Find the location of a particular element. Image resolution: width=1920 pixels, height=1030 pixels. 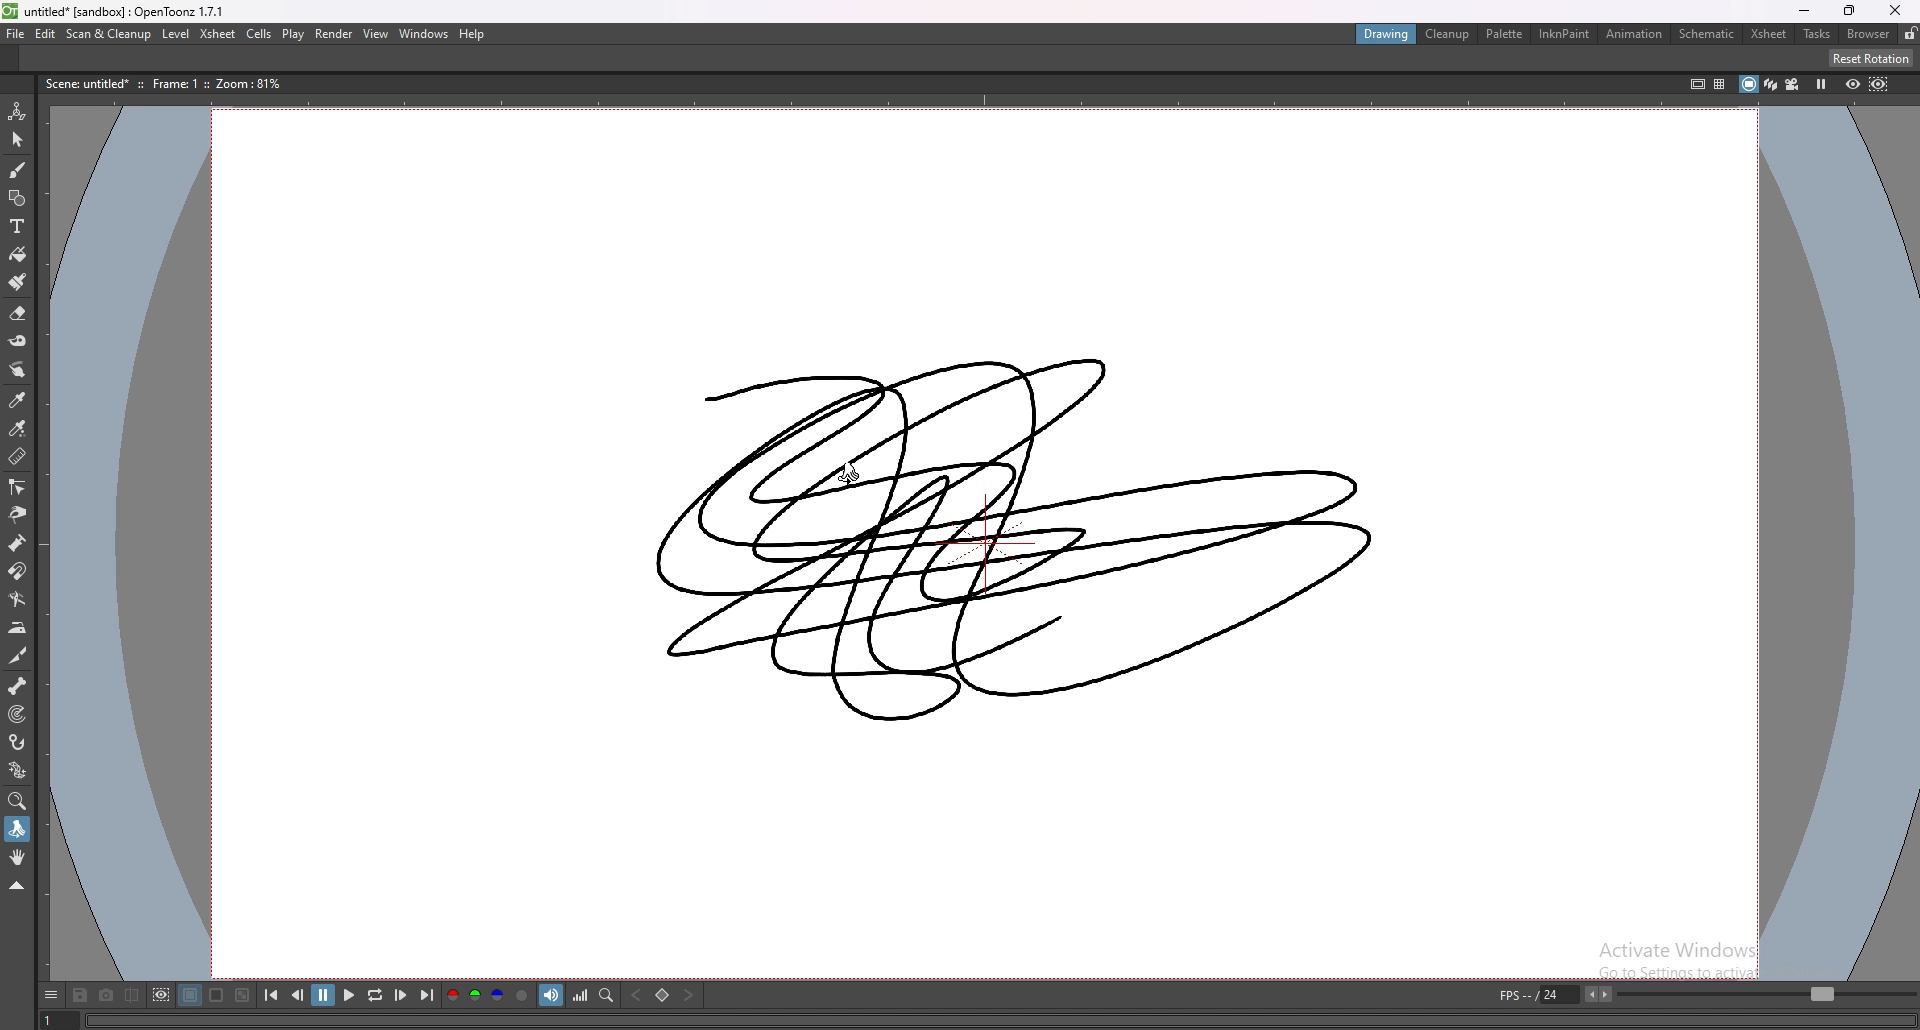

fill brush tool is located at coordinates (18, 281).